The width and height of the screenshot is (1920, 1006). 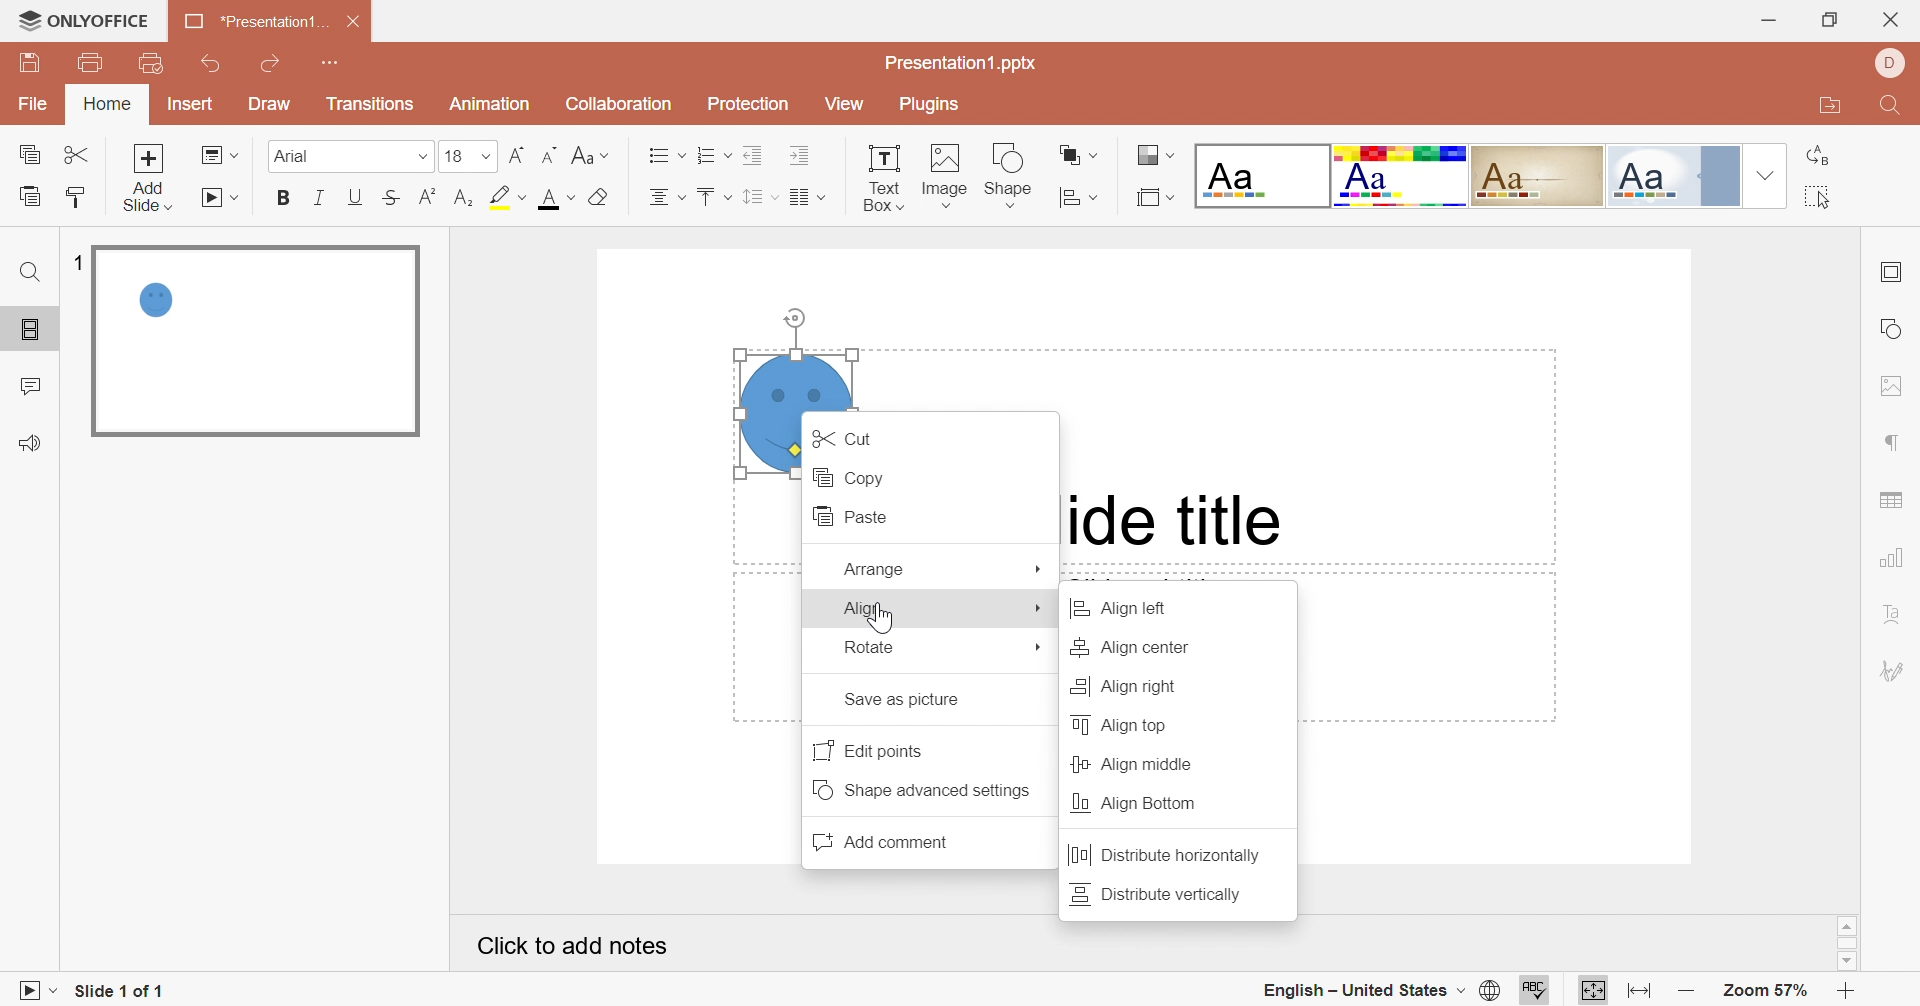 What do you see at coordinates (587, 154) in the screenshot?
I see `Change case` at bounding box center [587, 154].